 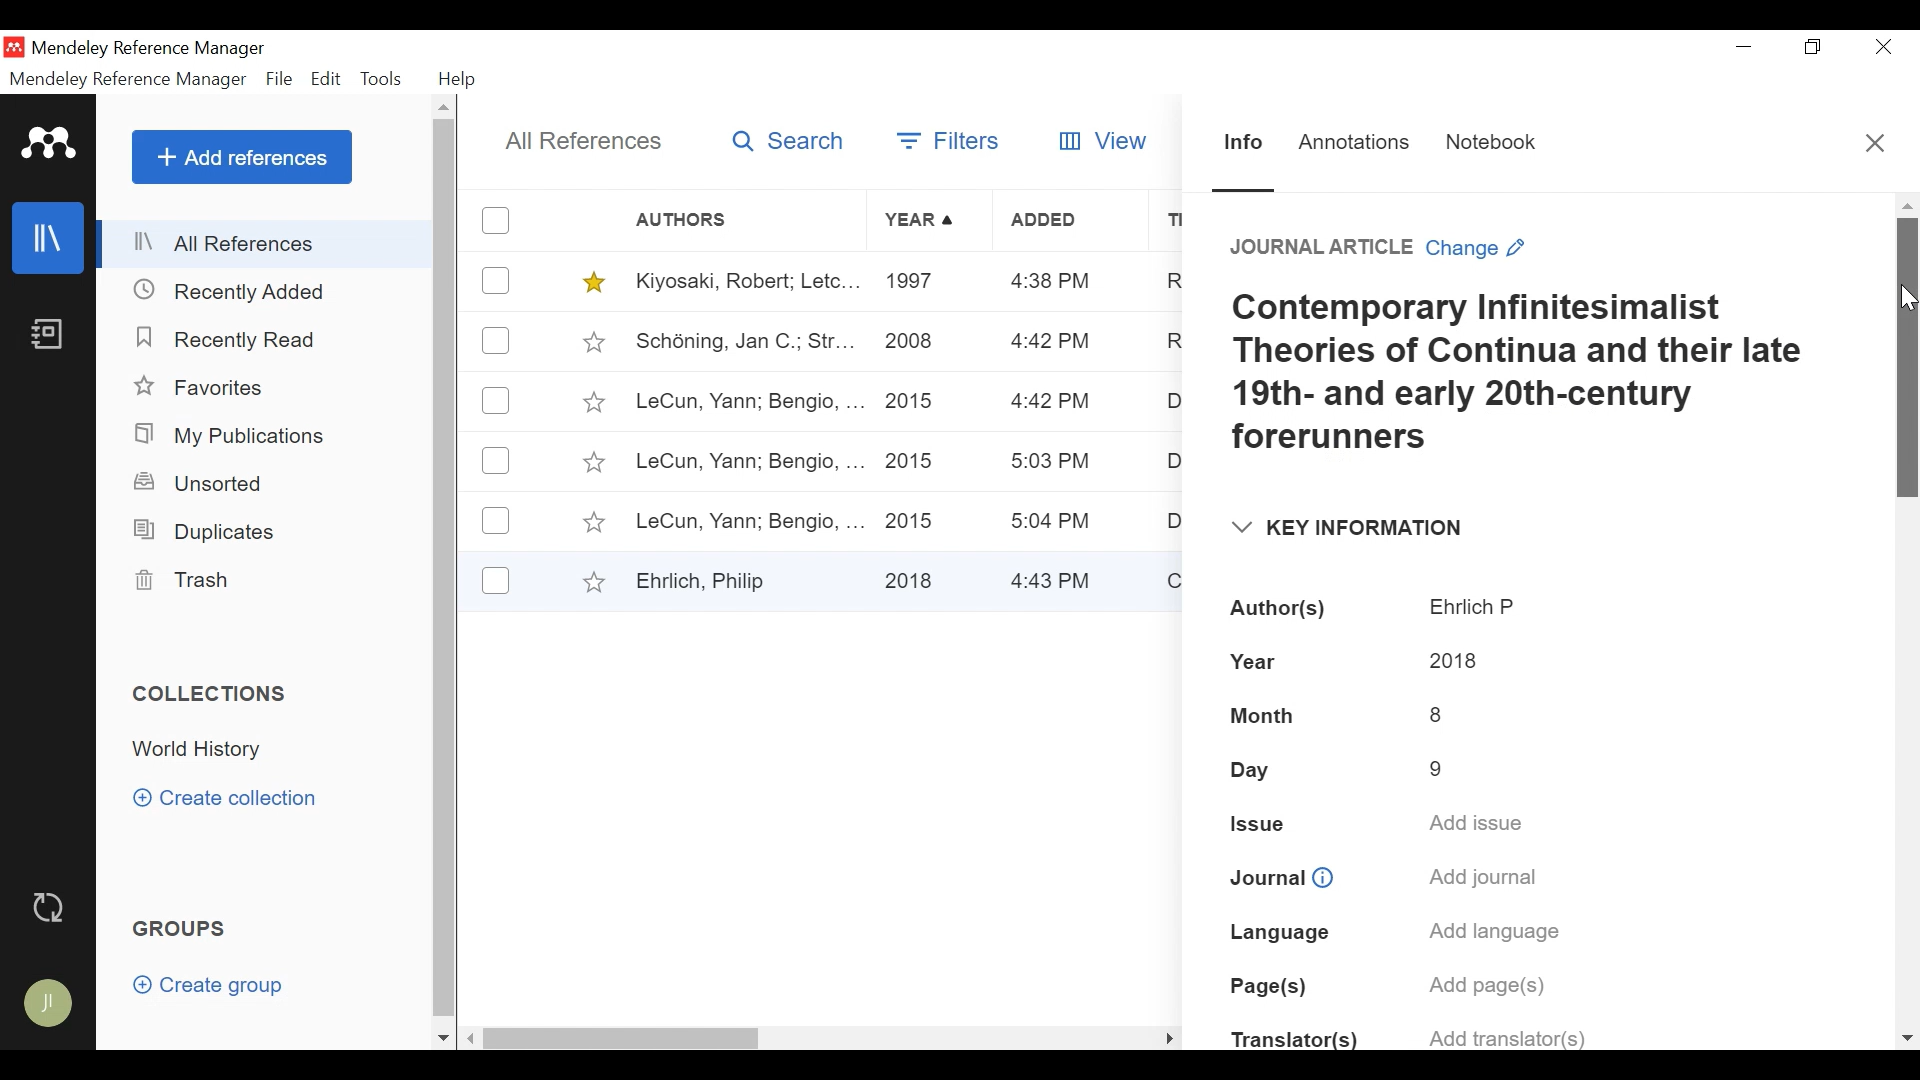 I want to click on Add page(s), so click(x=1494, y=986).